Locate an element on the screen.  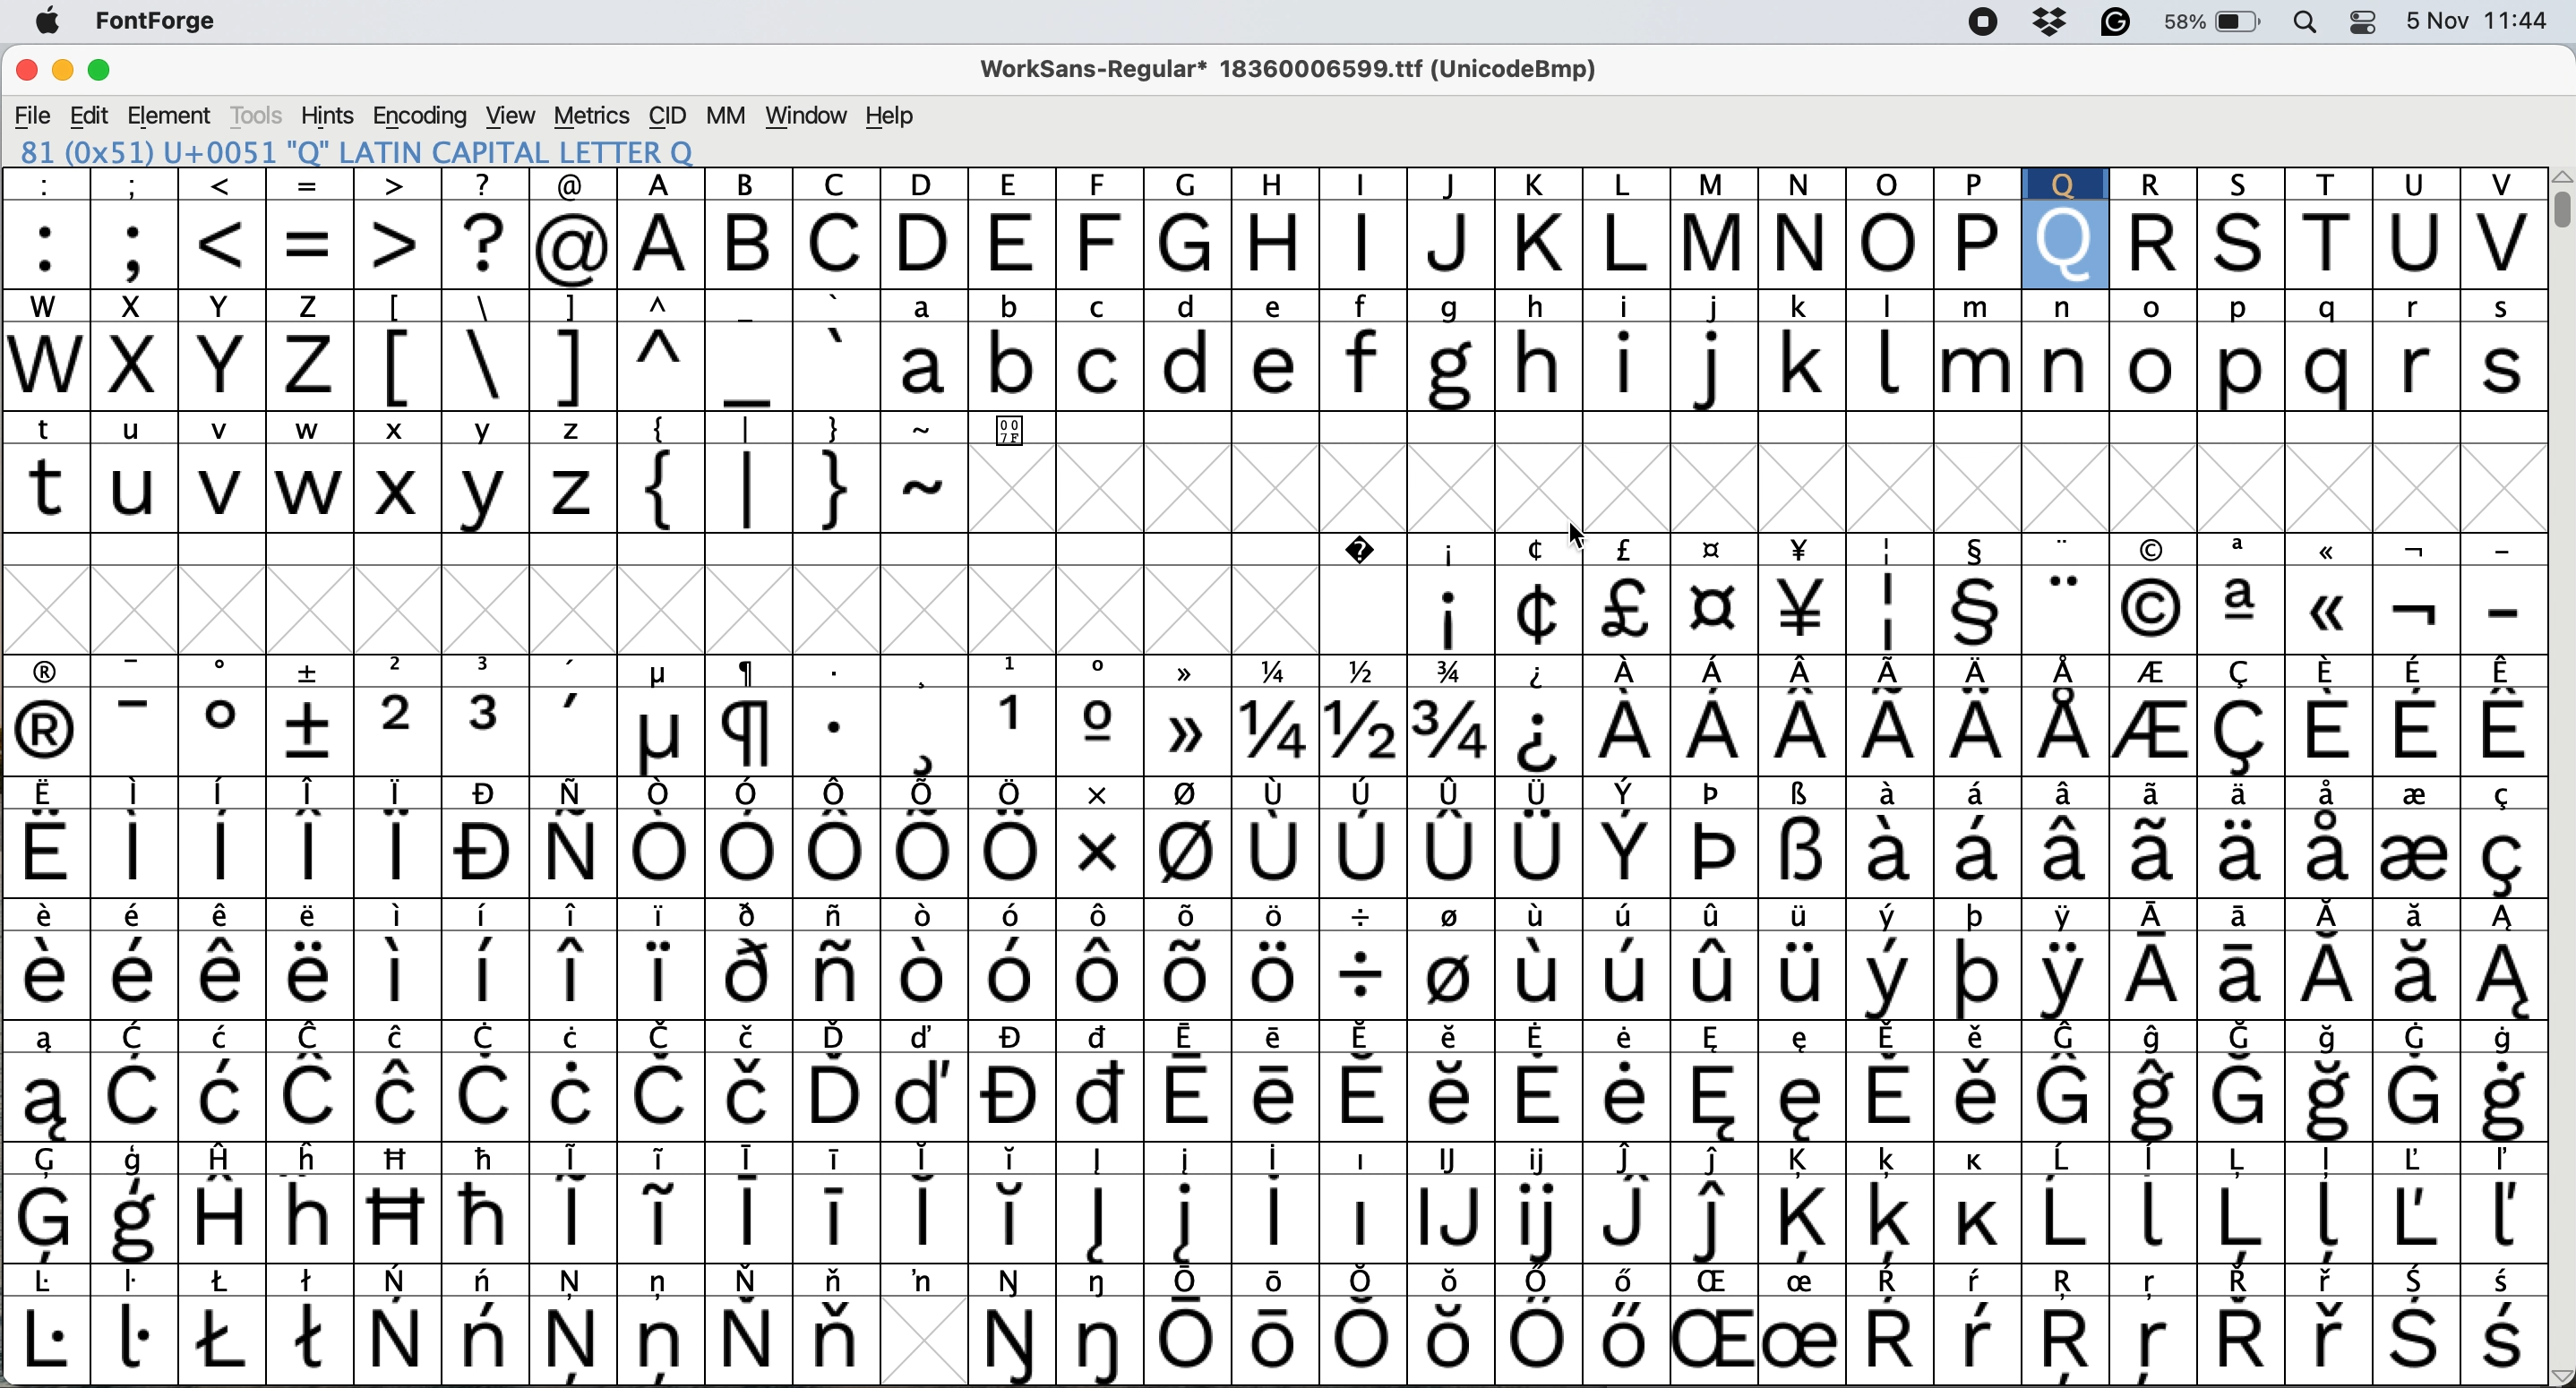
text is located at coordinates (1274, 793).